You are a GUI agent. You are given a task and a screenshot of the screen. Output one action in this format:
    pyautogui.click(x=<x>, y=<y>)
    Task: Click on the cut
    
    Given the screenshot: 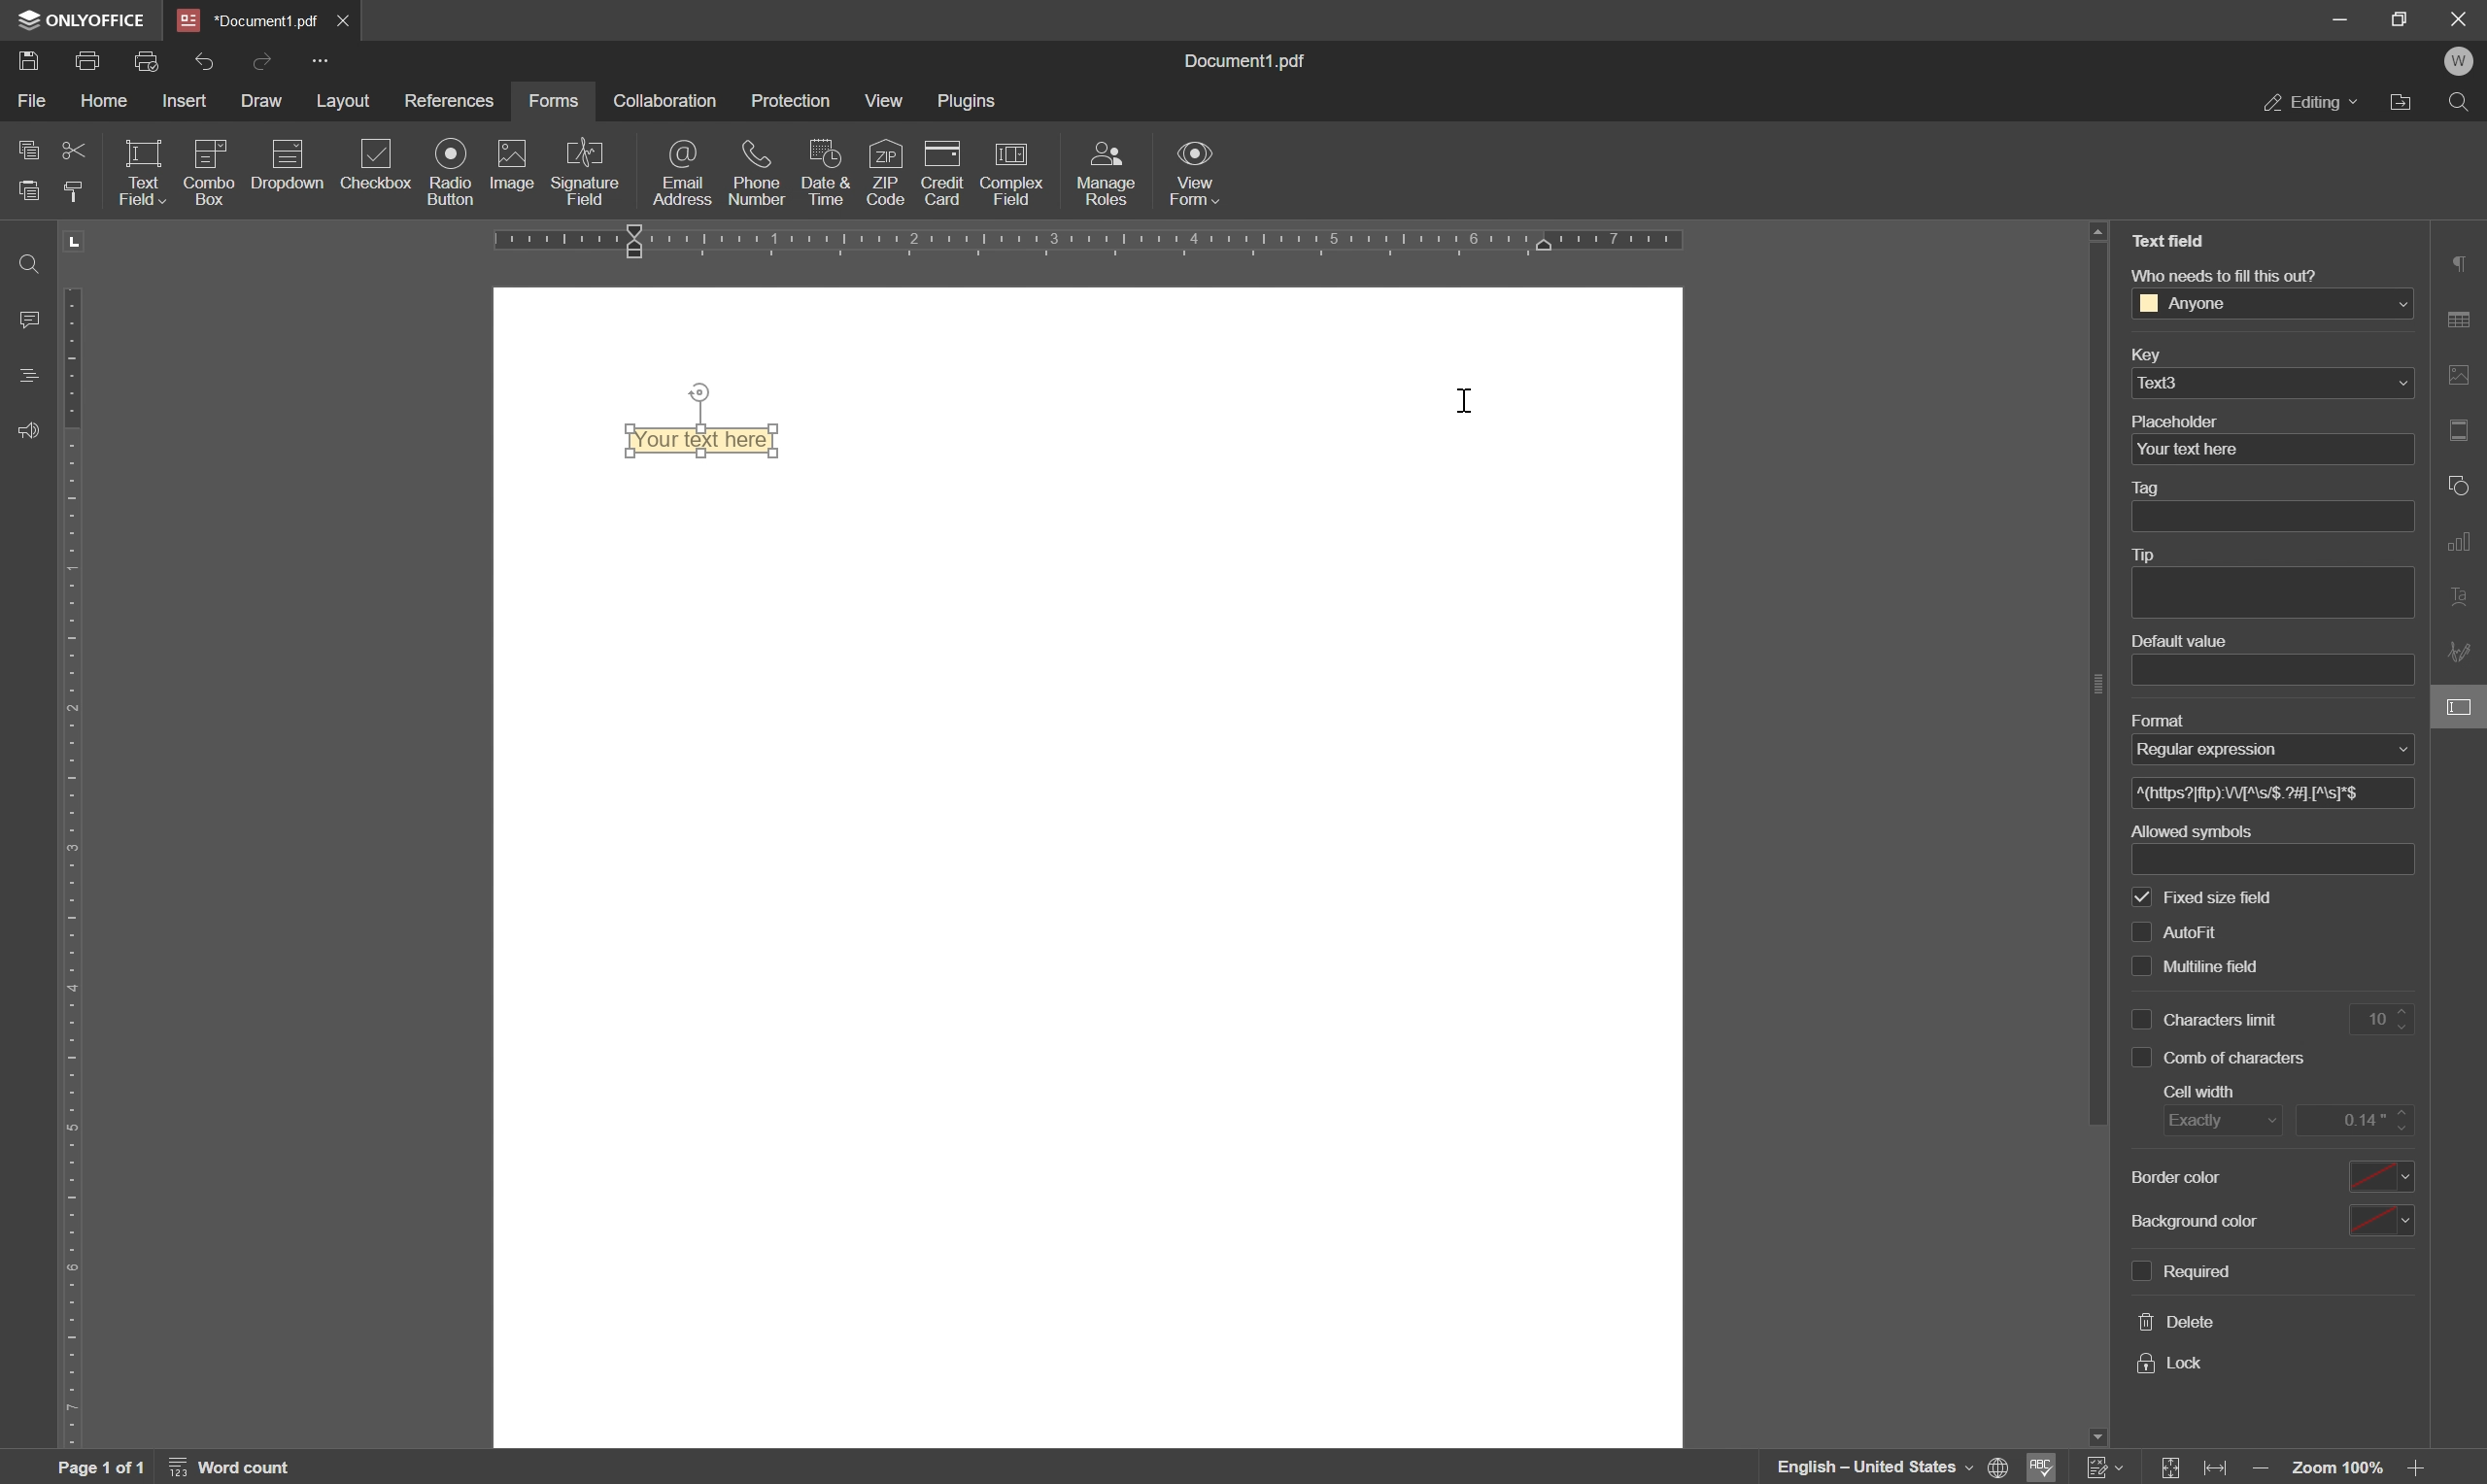 What is the action you would take?
    pyautogui.click(x=73, y=148)
    